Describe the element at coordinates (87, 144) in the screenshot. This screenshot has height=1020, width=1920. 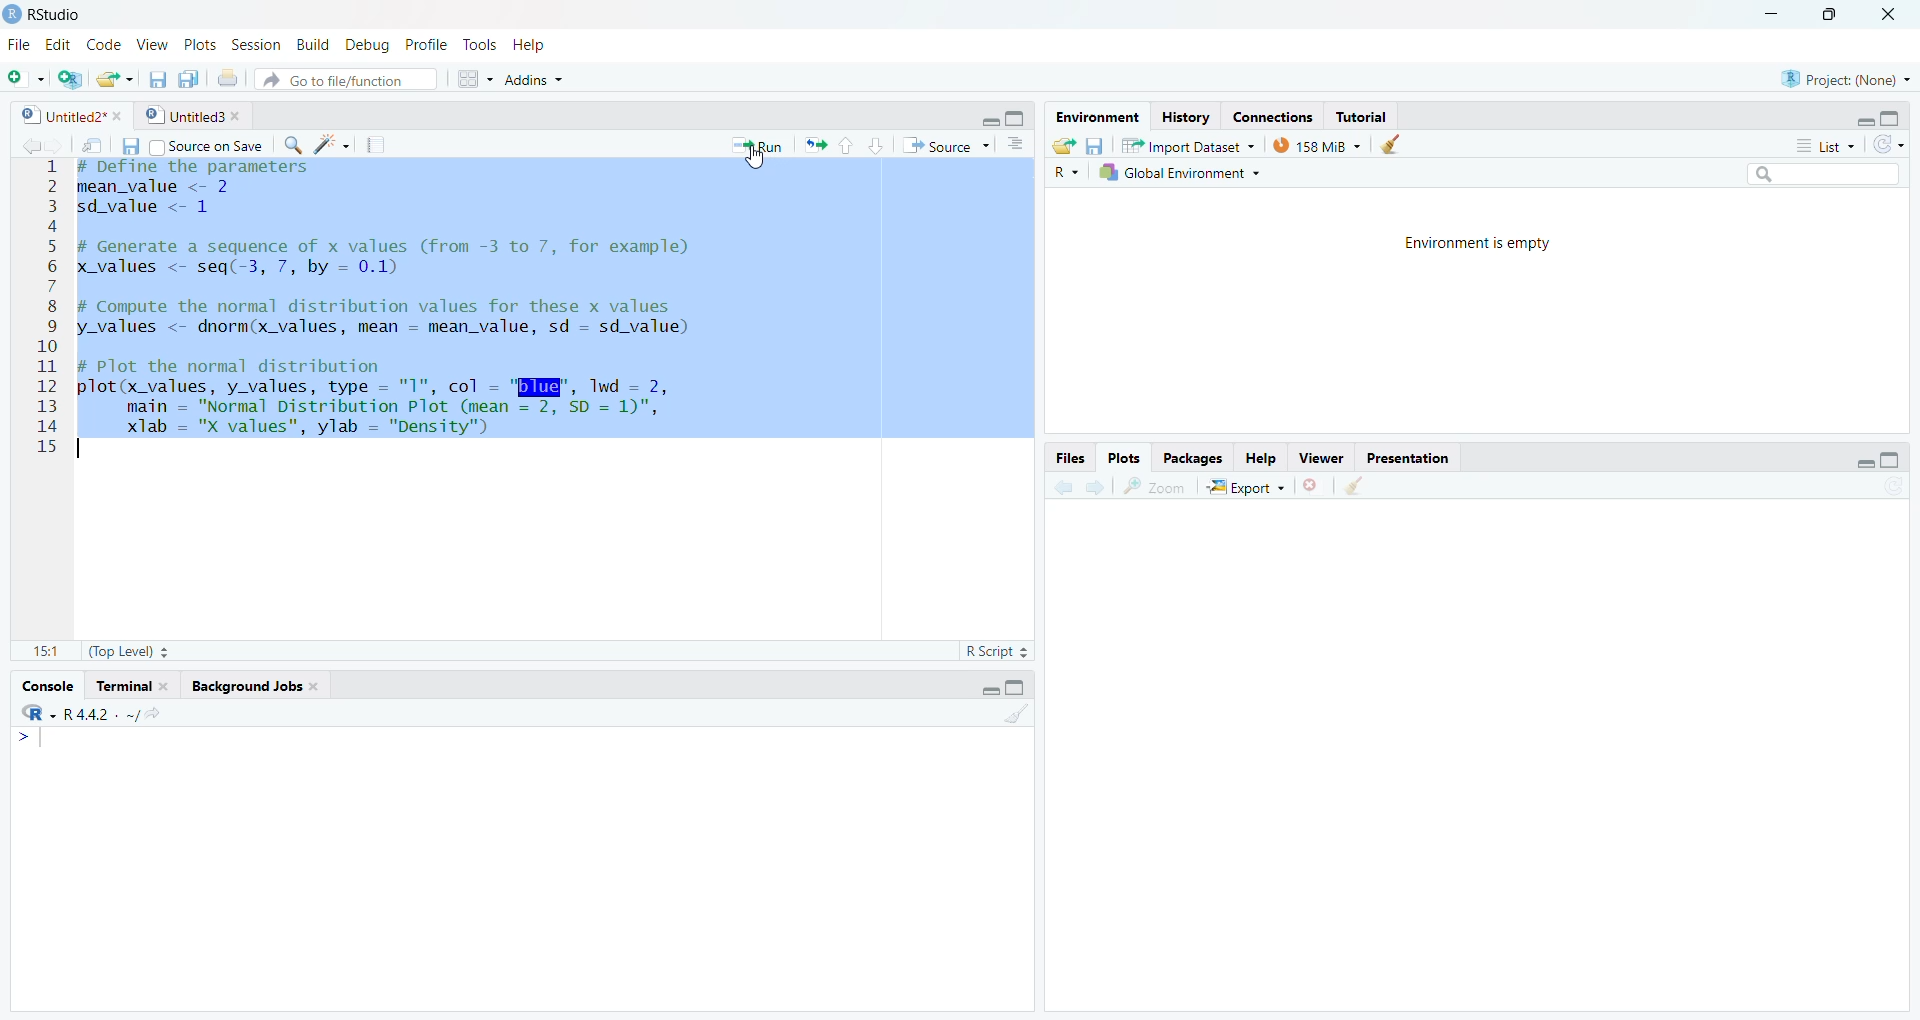
I see `Show in new window` at that location.